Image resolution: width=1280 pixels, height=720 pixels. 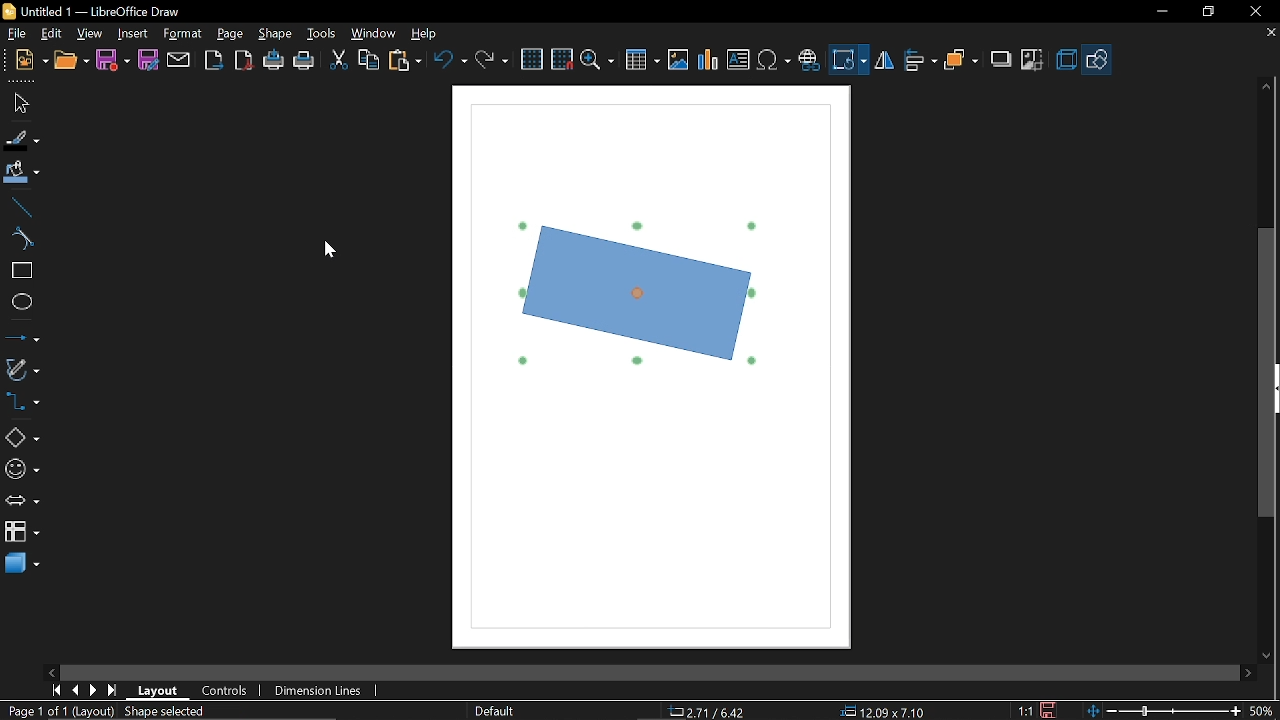 I want to click on Transformaion, so click(x=849, y=60).